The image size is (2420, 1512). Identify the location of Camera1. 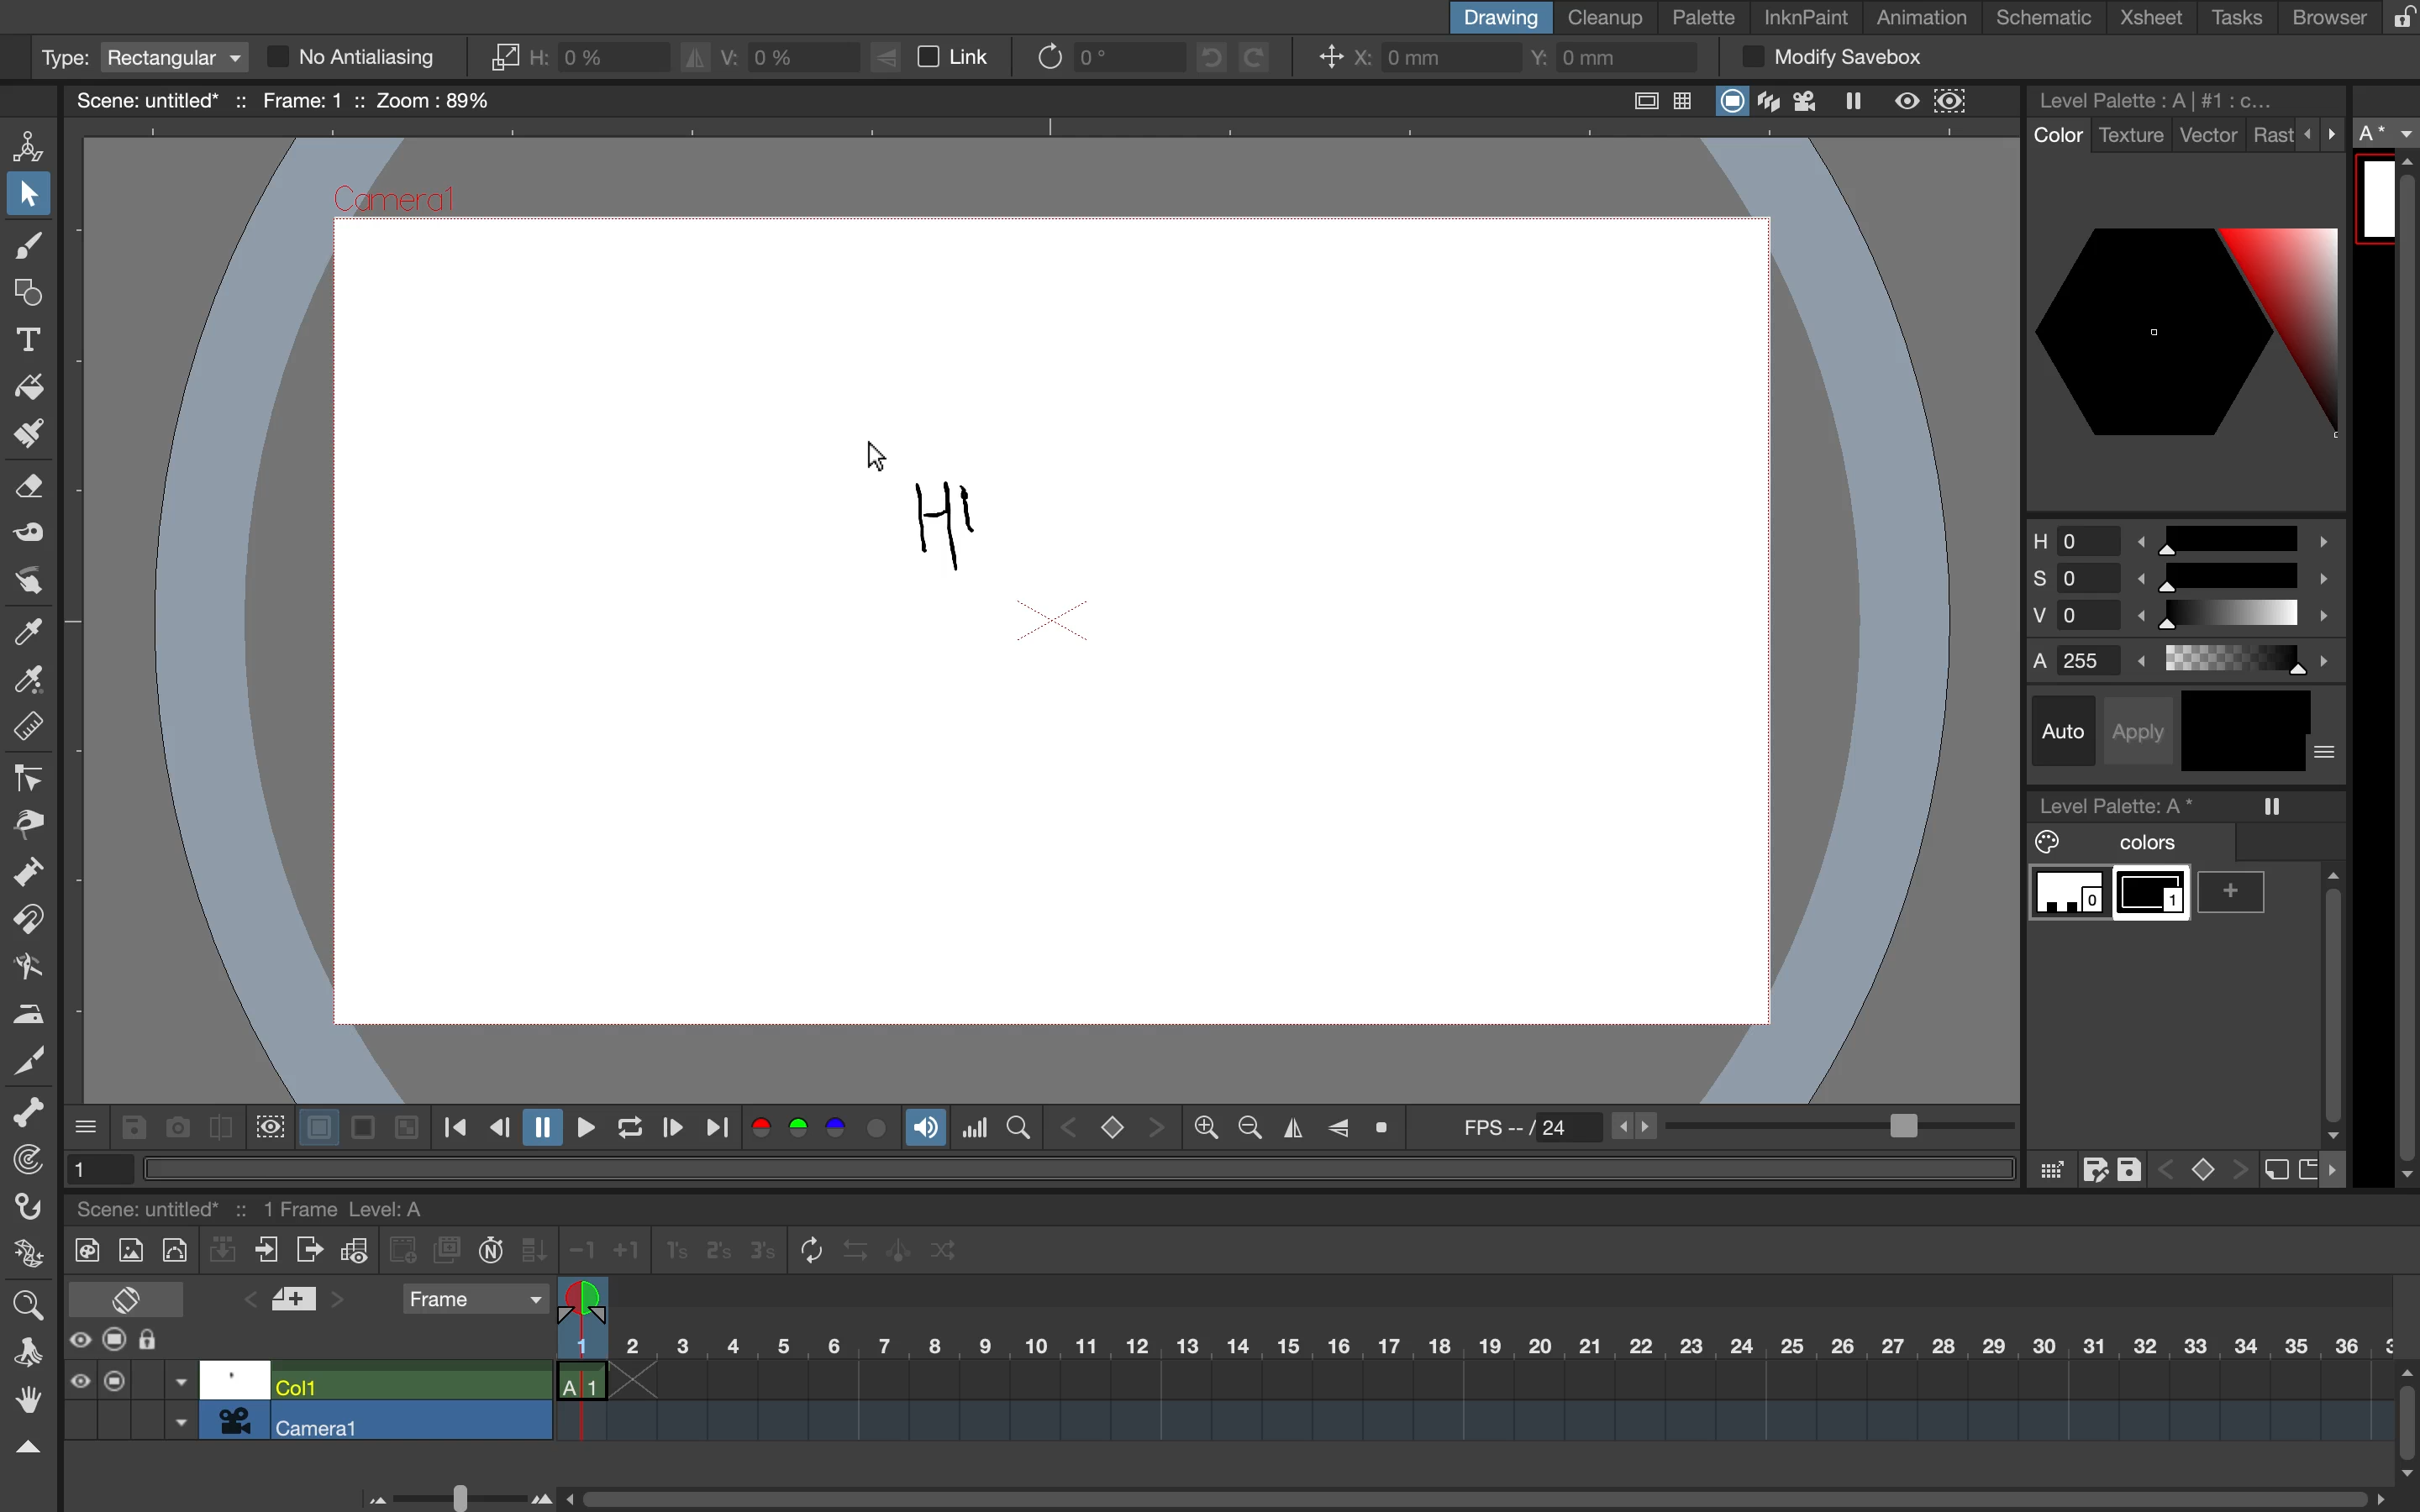
(397, 202).